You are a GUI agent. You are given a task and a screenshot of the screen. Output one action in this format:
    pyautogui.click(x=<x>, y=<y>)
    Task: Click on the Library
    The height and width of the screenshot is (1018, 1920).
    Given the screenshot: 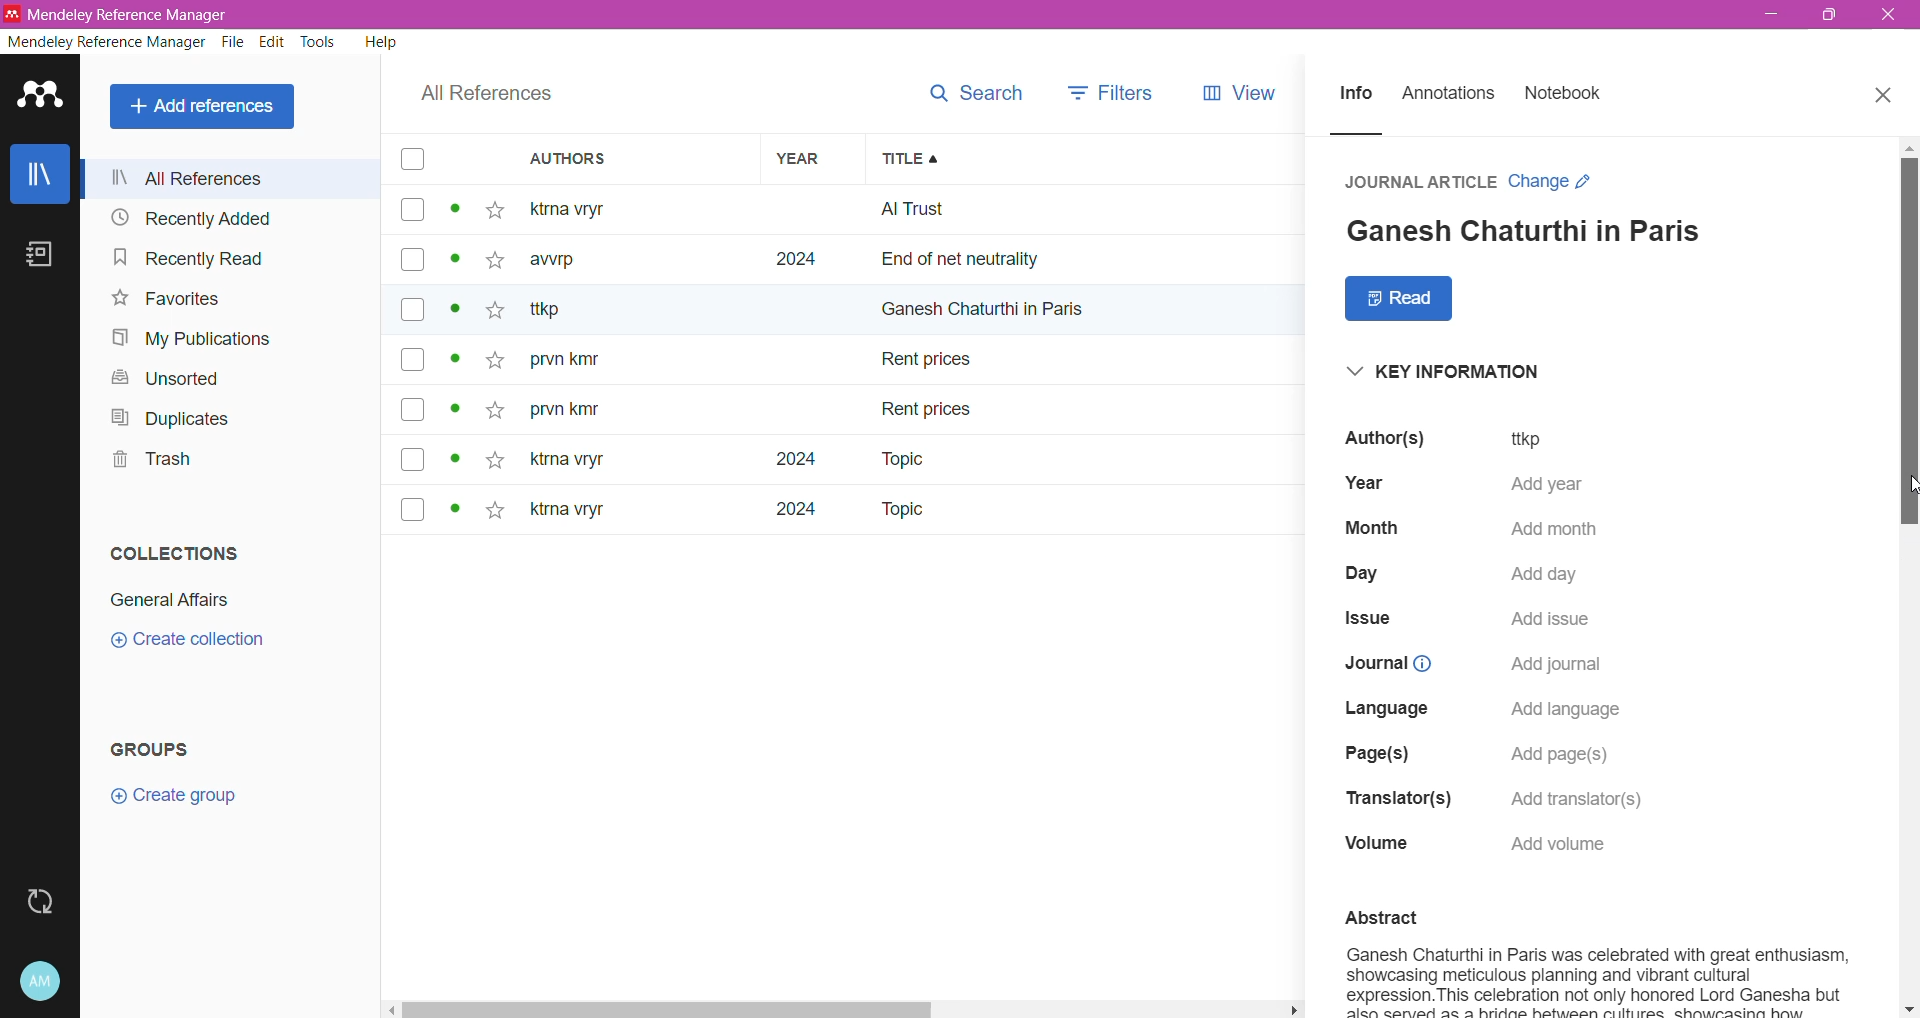 What is the action you would take?
    pyautogui.click(x=39, y=173)
    